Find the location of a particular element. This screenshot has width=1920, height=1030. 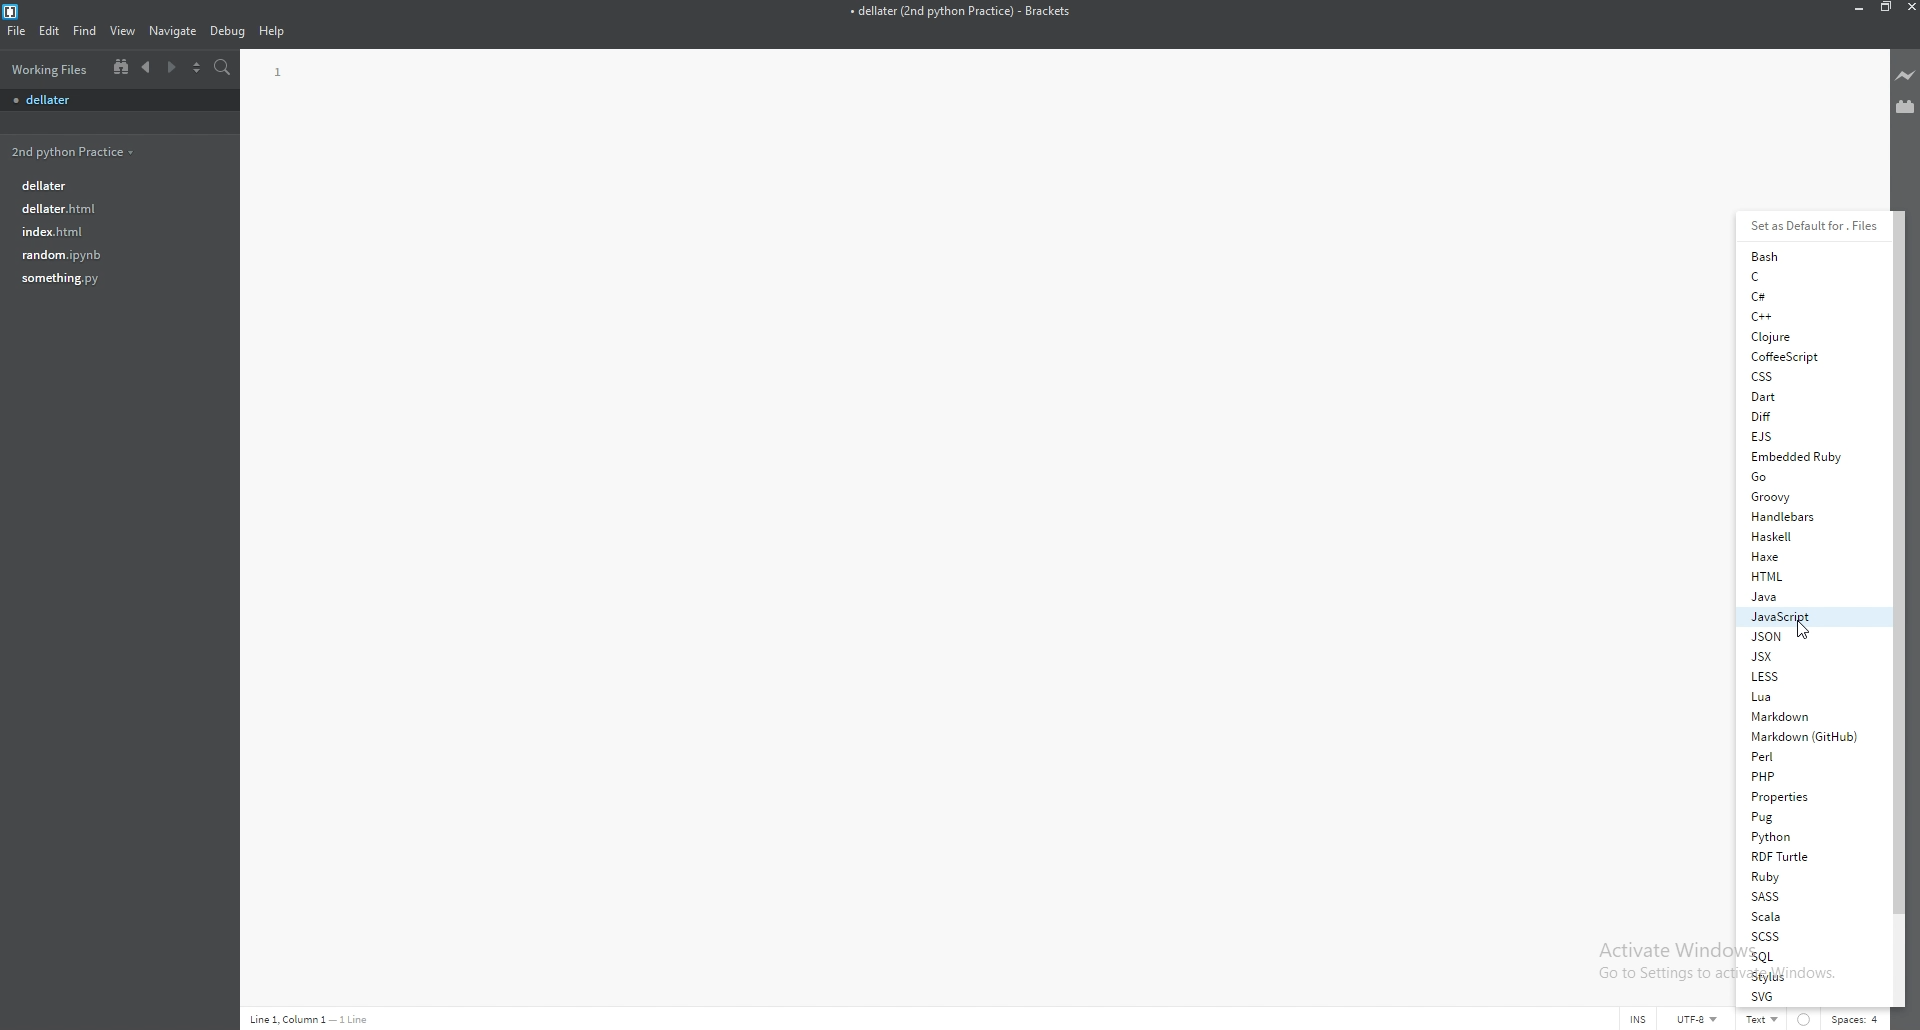

Cursor is located at coordinates (1802, 630).